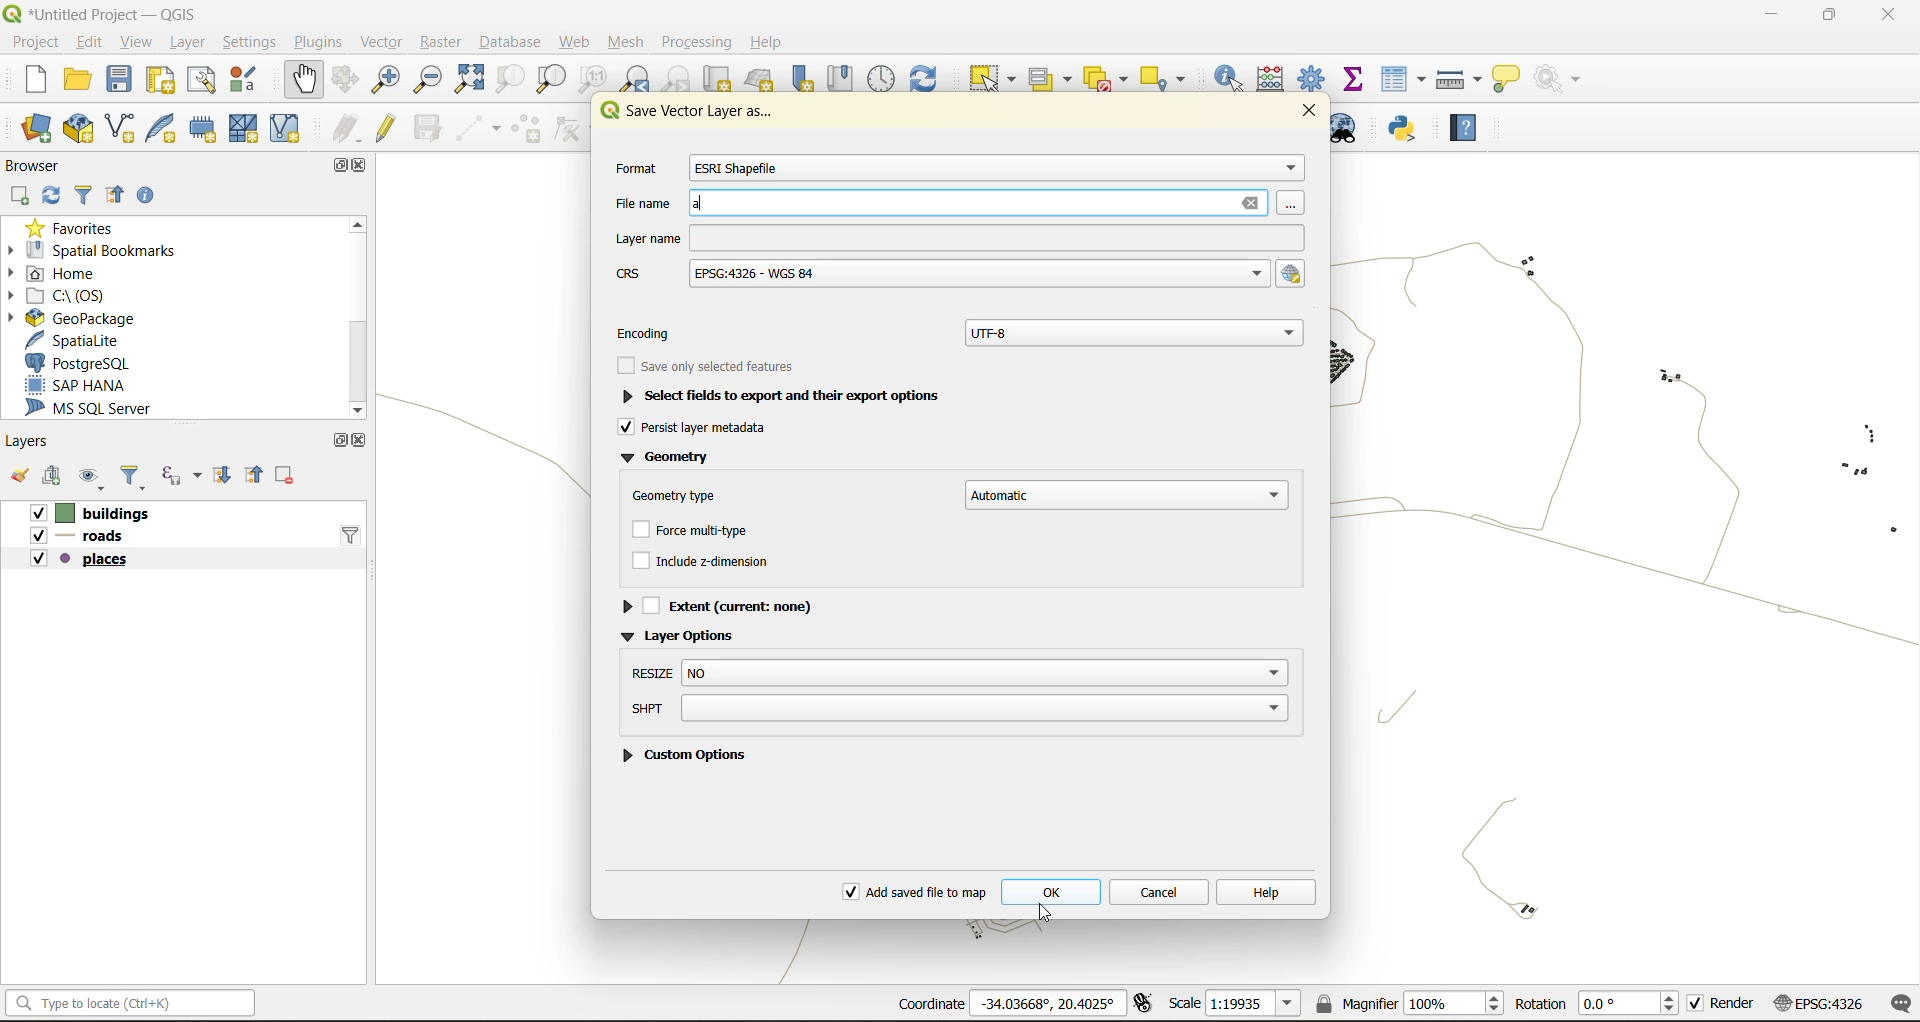  What do you see at coordinates (73, 339) in the screenshot?
I see `spatialite` at bounding box center [73, 339].